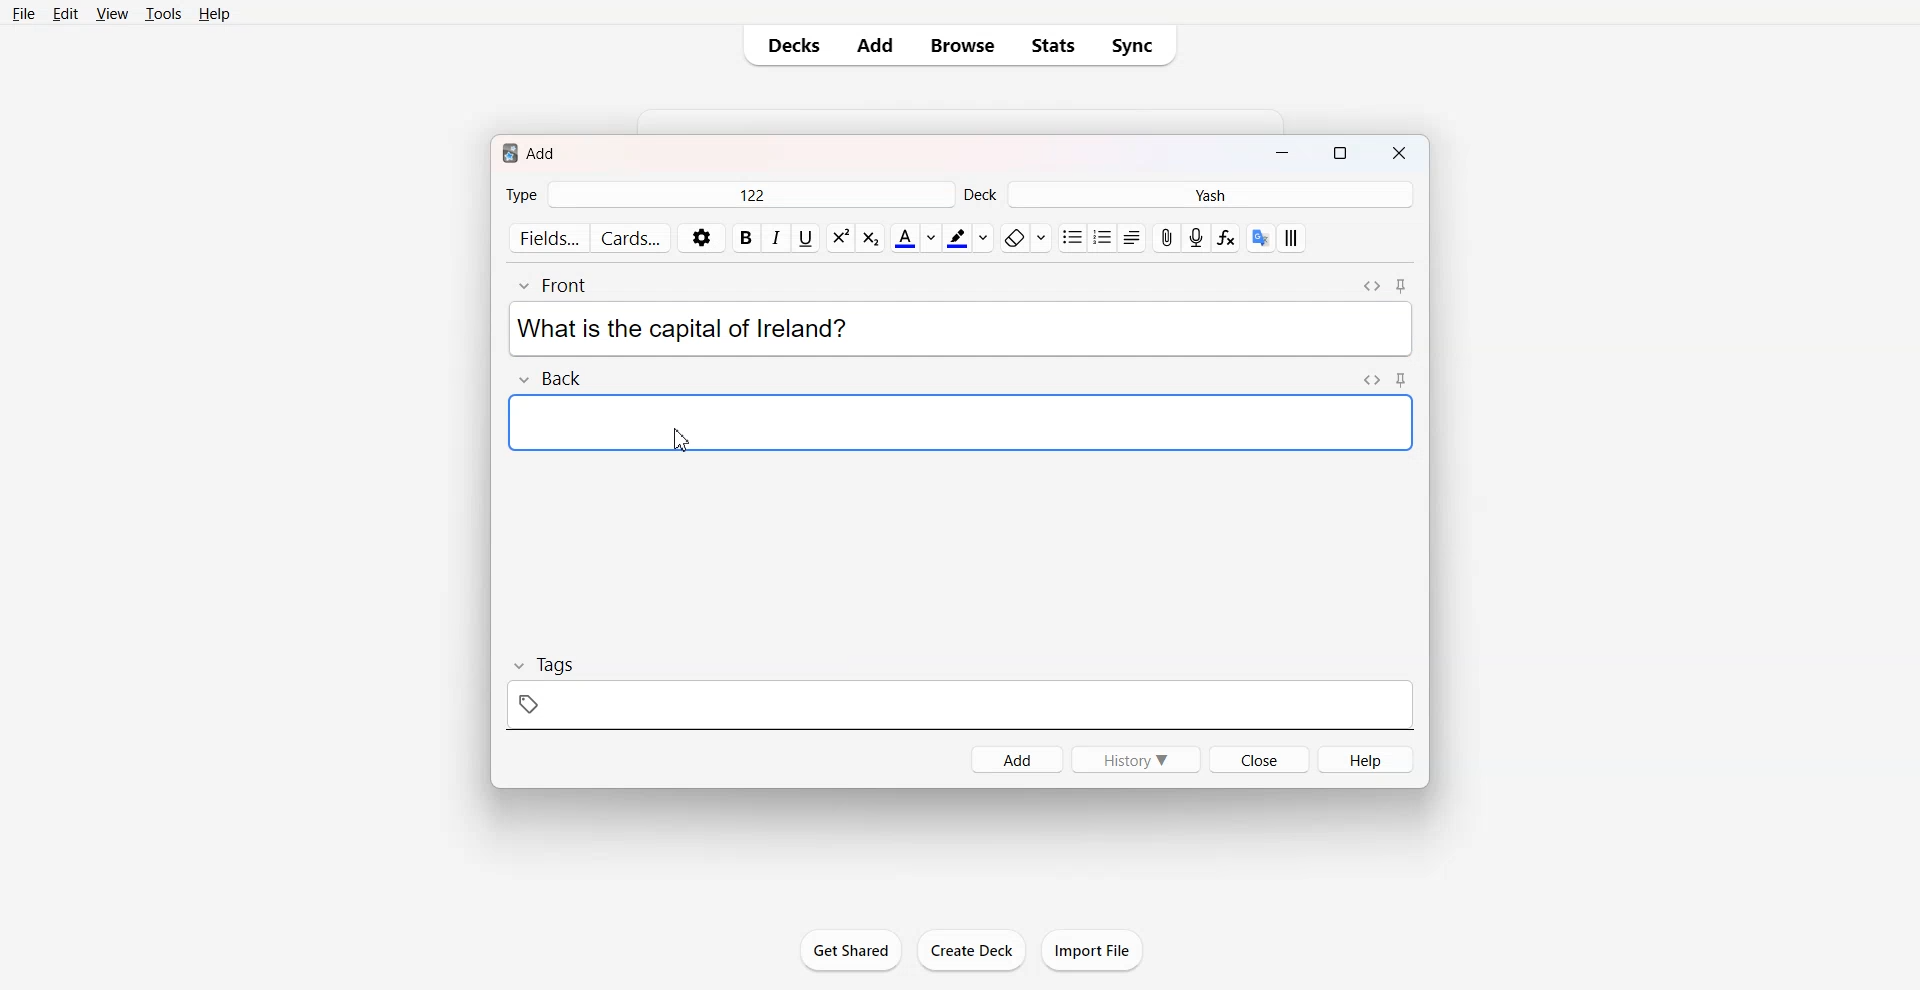 The image size is (1920, 990). What do you see at coordinates (870, 238) in the screenshot?
I see `Superscript` at bounding box center [870, 238].